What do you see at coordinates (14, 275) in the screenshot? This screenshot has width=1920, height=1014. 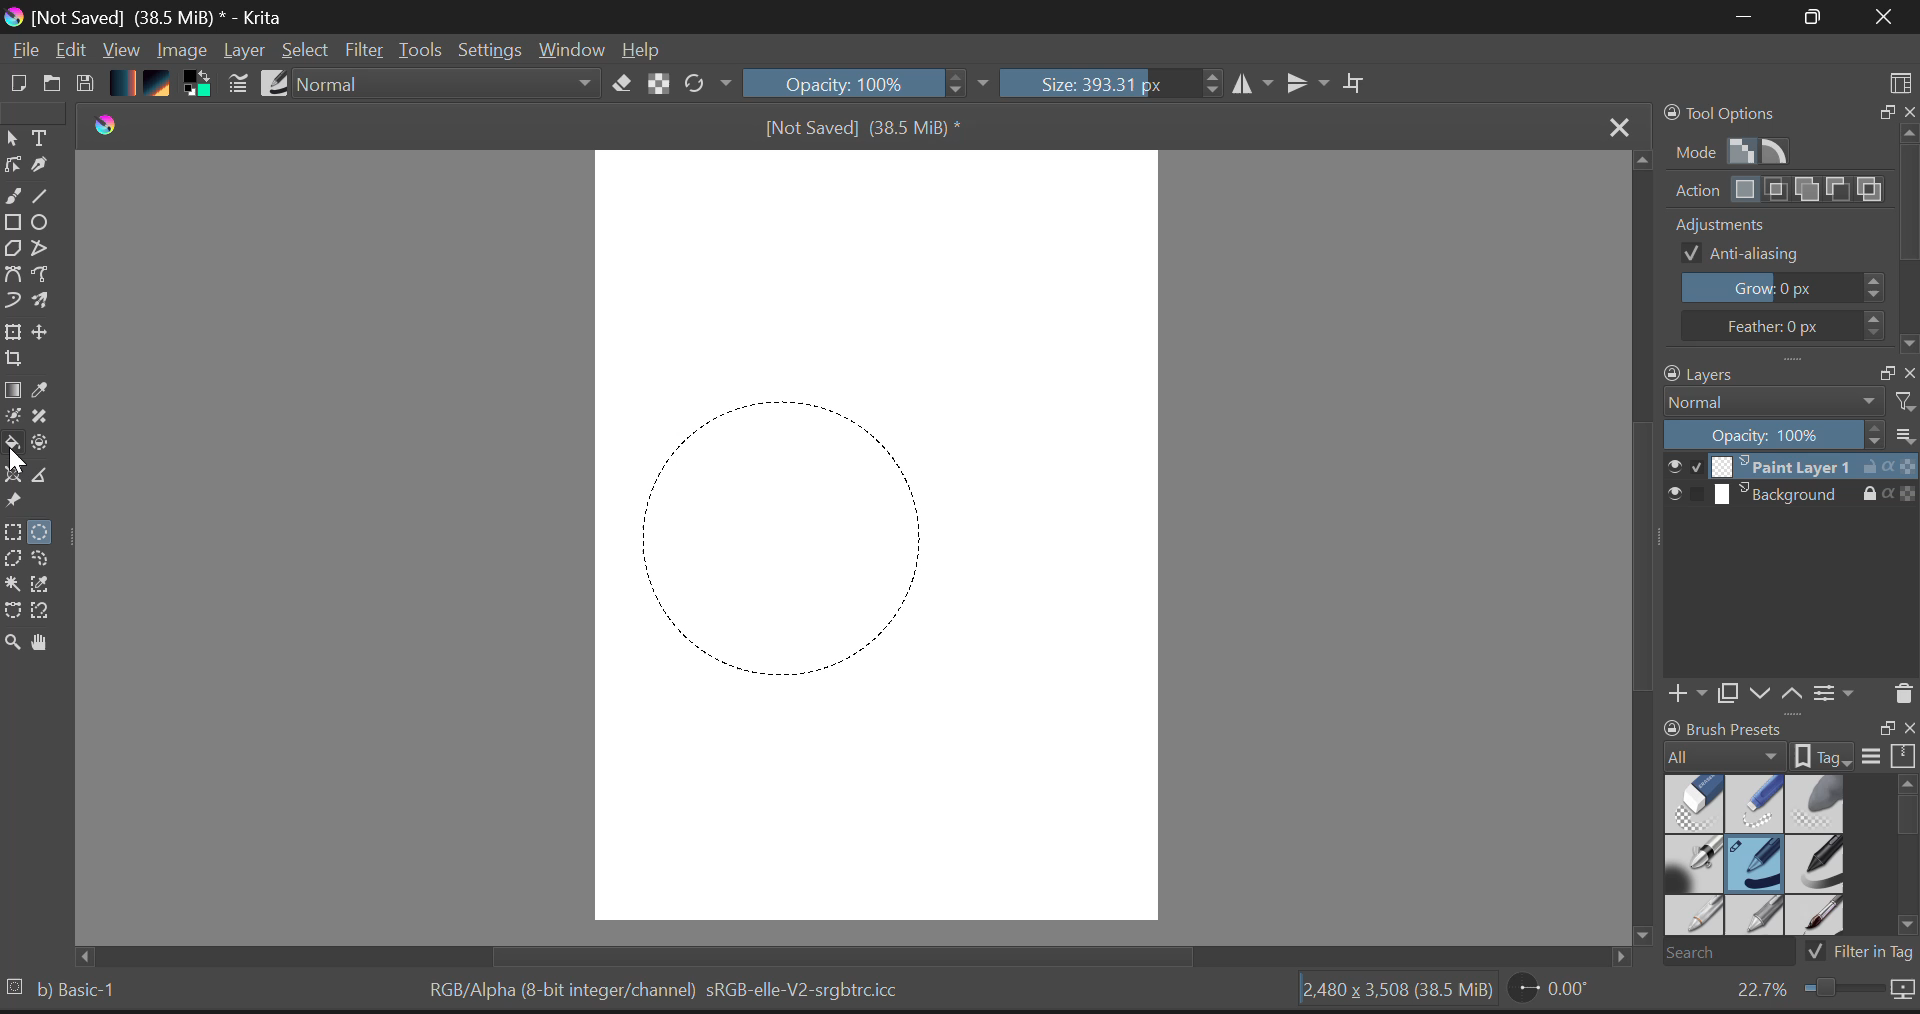 I see `Bezier Curve` at bounding box center [14, 275].